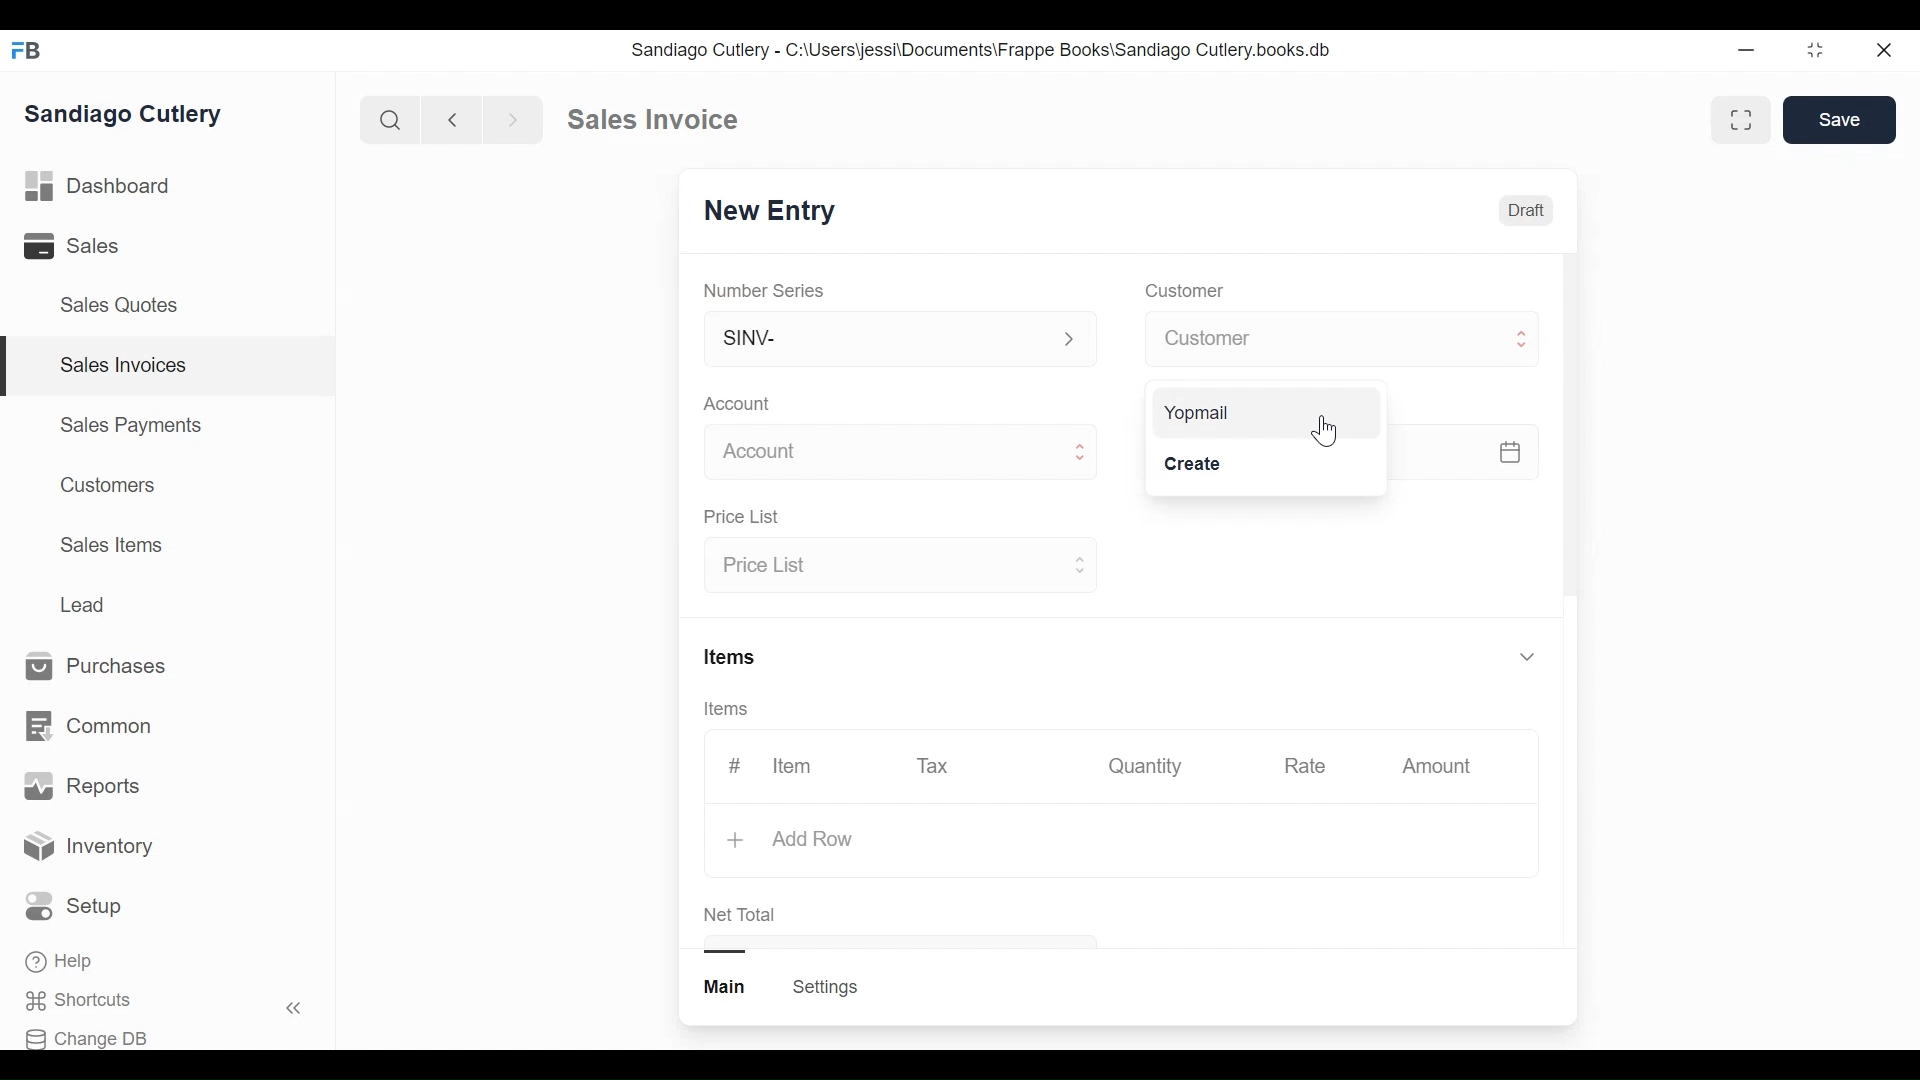 The width and height of the screenshot is (1920, 1080). Describe the element at coordinates (1182, 292) in the screenshot. I see `Customer` at that location.